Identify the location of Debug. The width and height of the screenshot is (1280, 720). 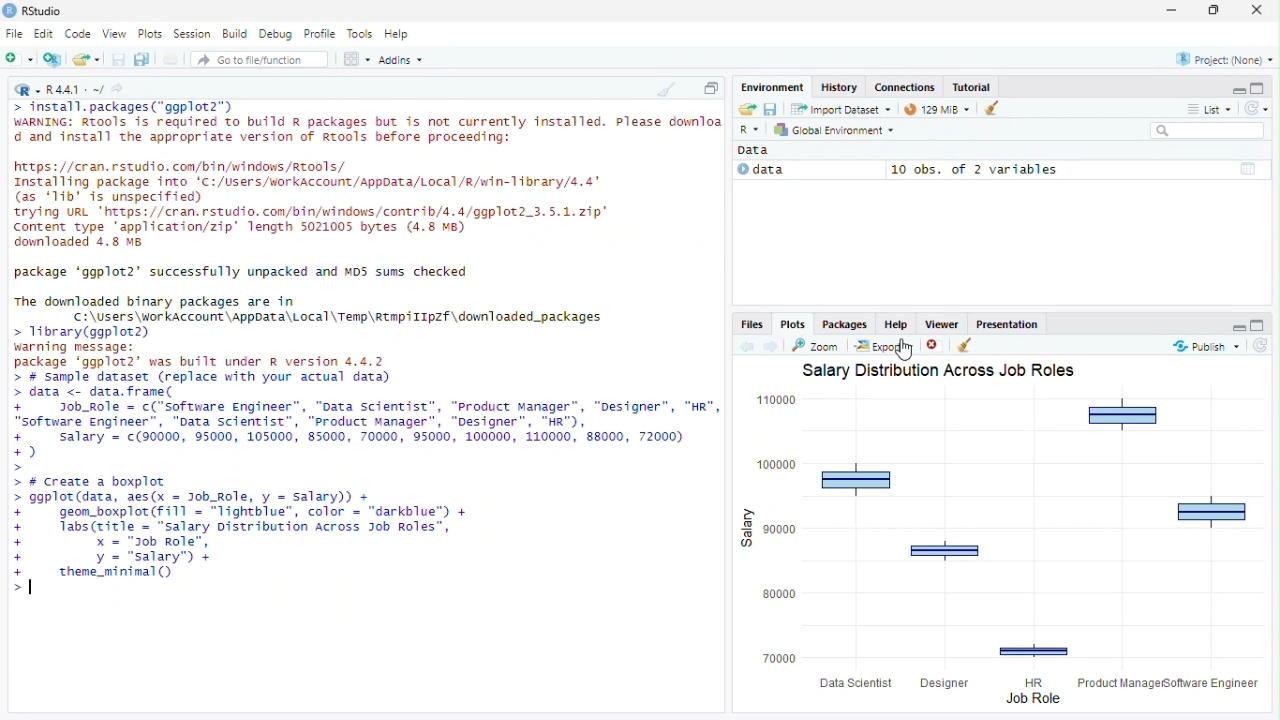
(276, 34).